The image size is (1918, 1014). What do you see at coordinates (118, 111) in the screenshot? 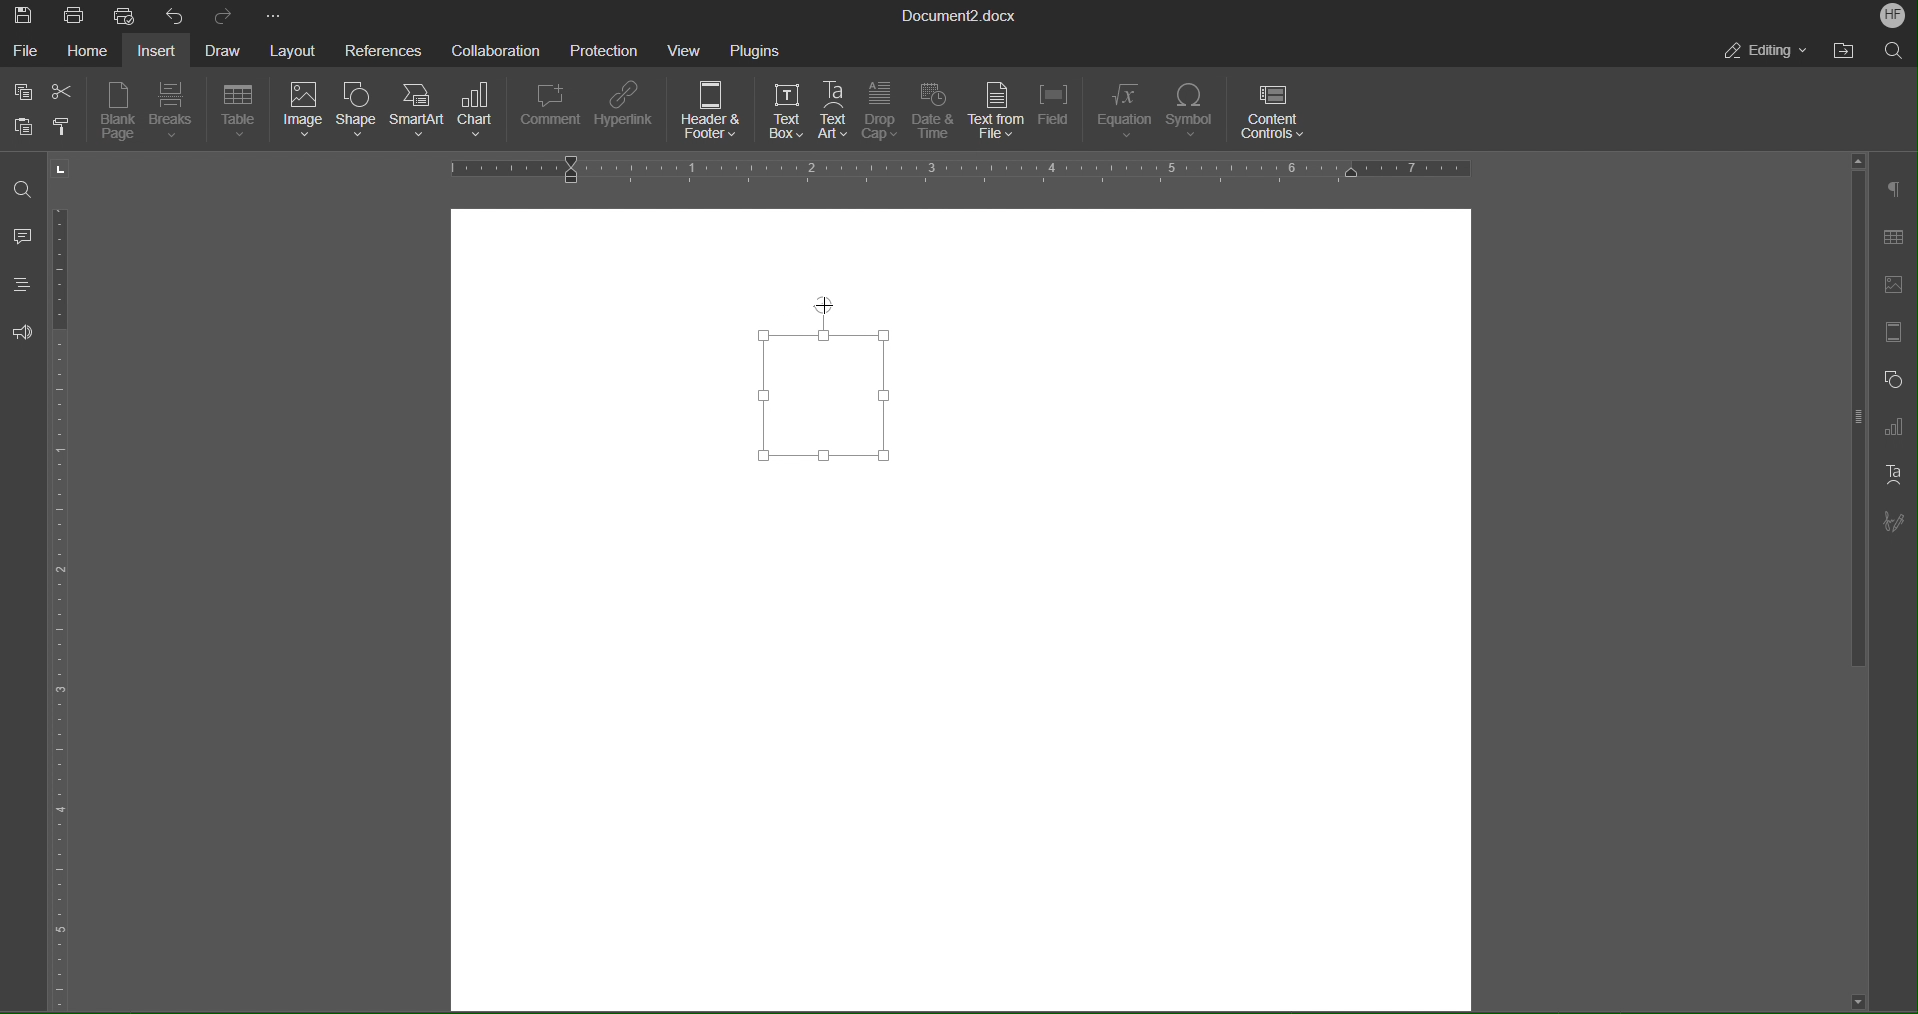
I see `Blank Page` at bounding box center [118, 111].